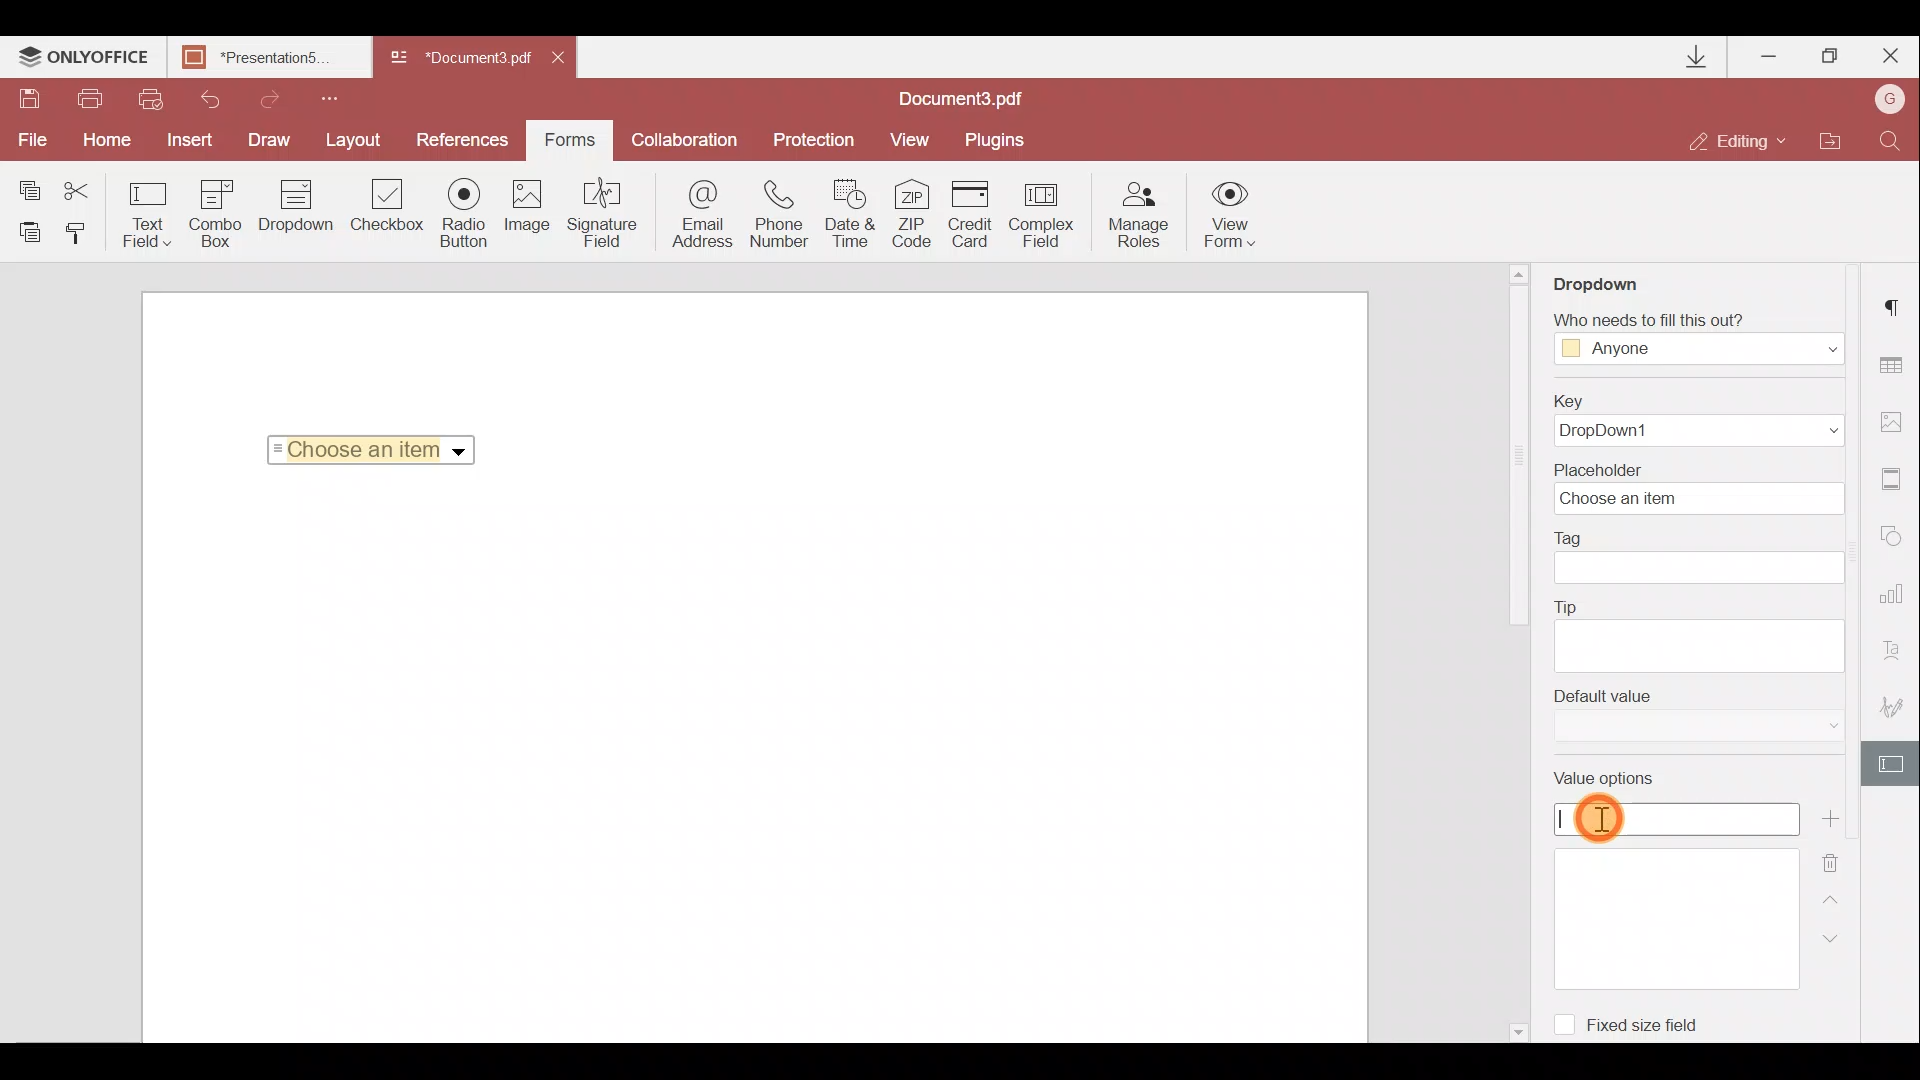 The height and width of the screenshot is (1080, 1920). Describe the element at coordinates (260, 96) in the screenshot. I see `Redo` at that location.